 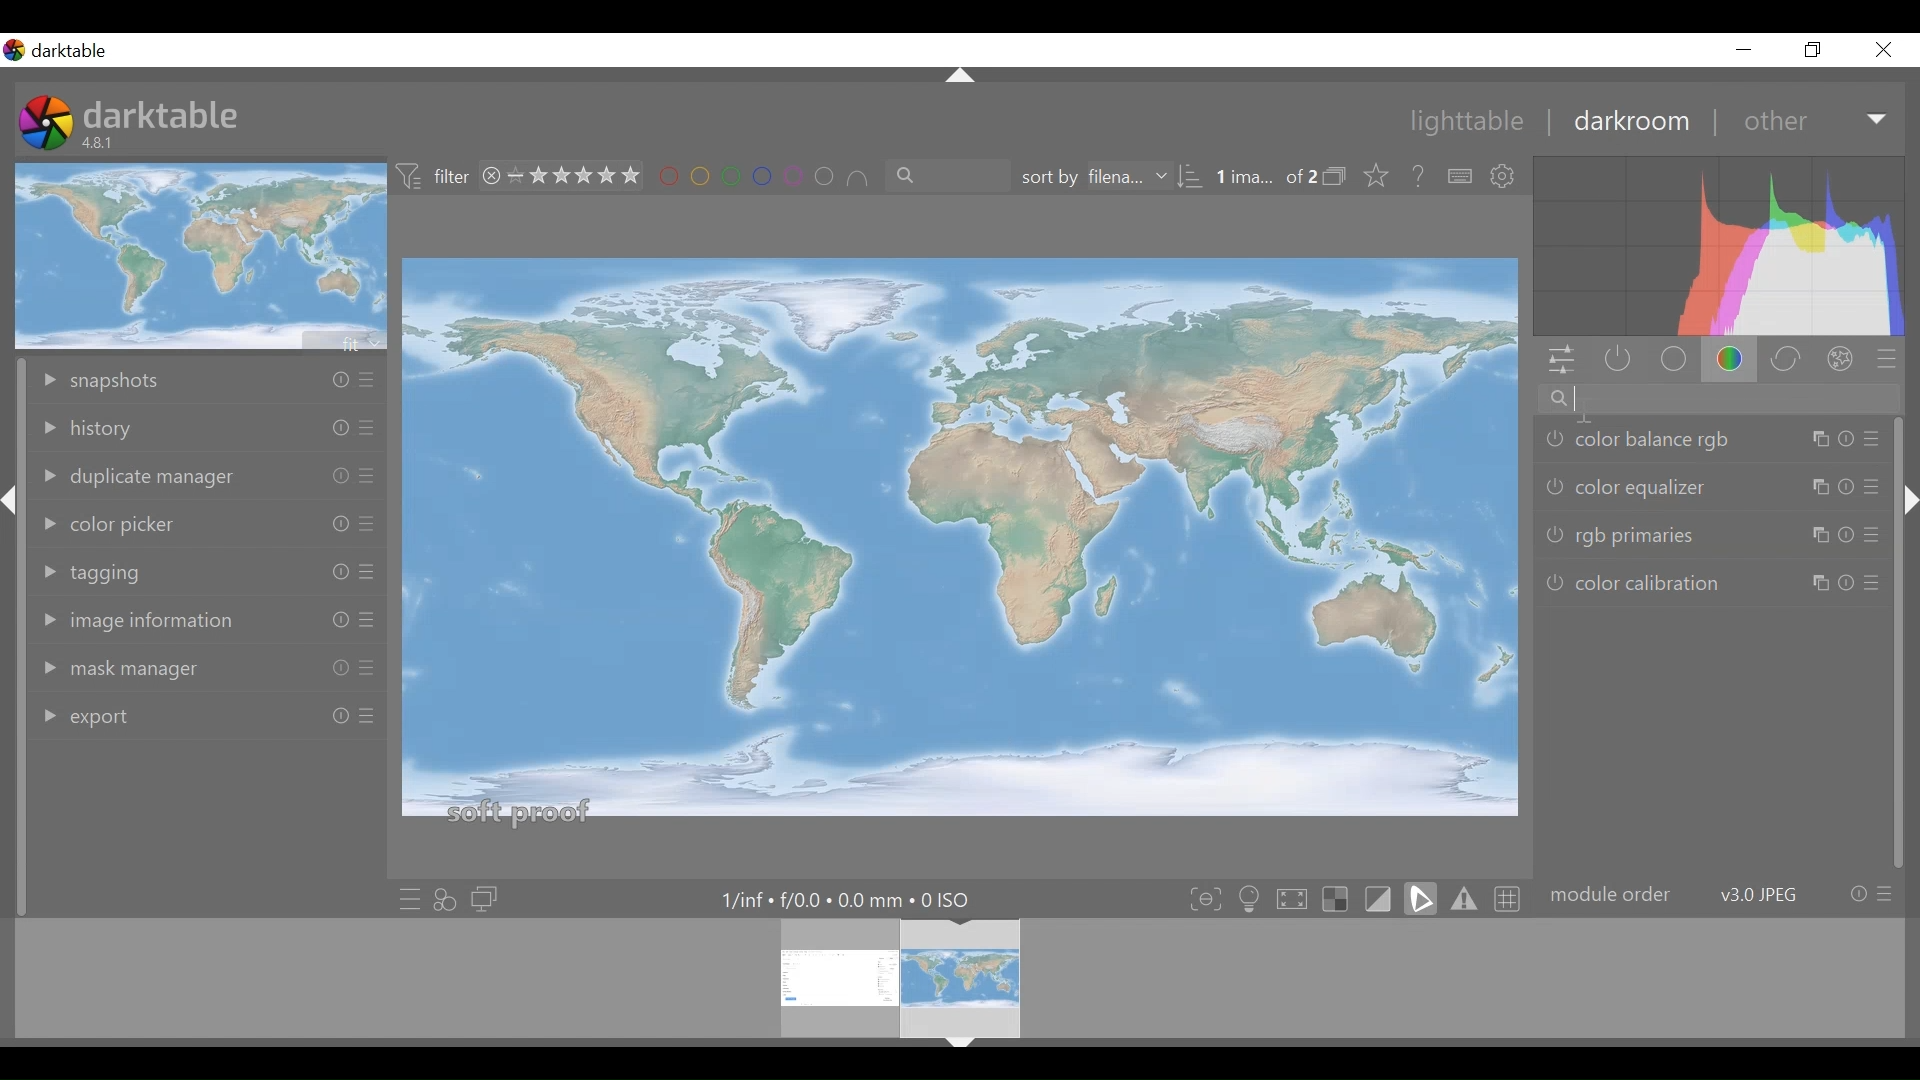 What do you see at coordinates (1105, 178) in the screenshot?
I see `sort by` at bounding box center [1105, 178].